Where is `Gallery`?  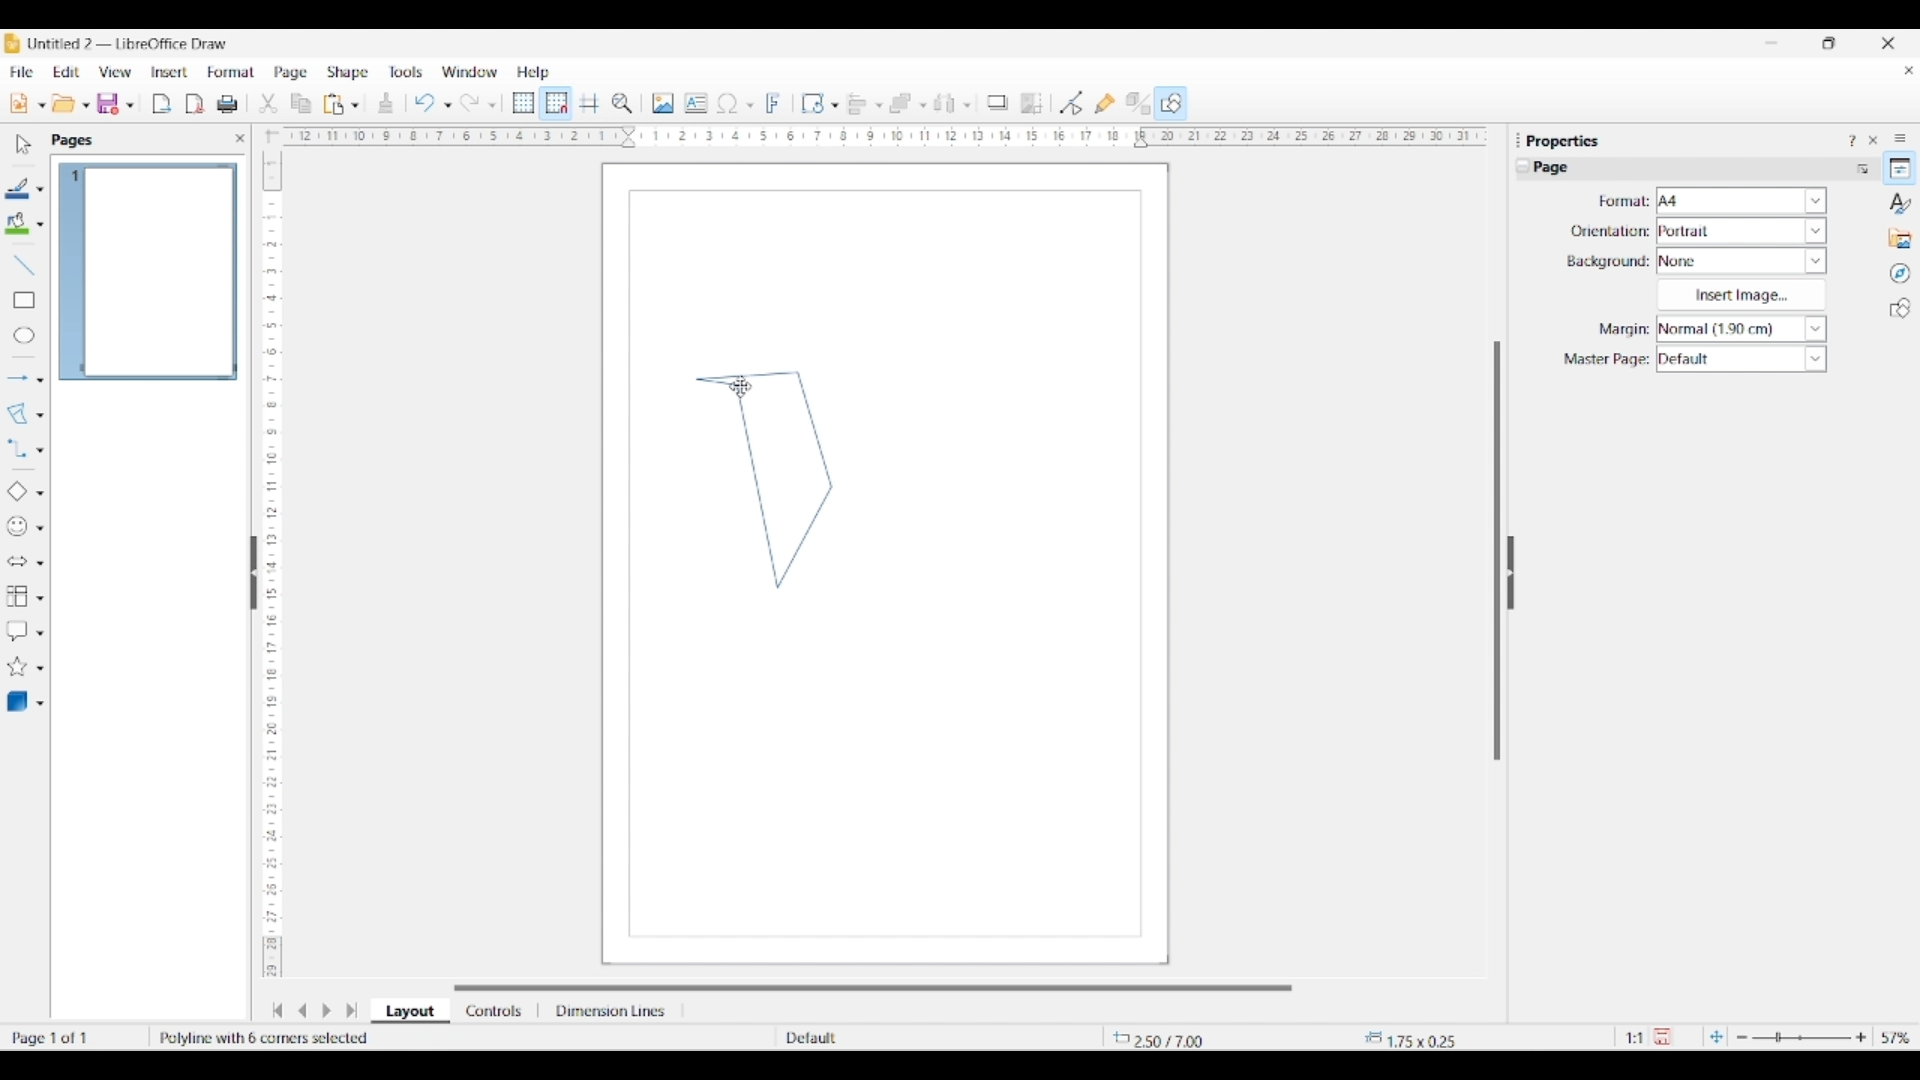 Gallery is located at coordinates (1900, 238).